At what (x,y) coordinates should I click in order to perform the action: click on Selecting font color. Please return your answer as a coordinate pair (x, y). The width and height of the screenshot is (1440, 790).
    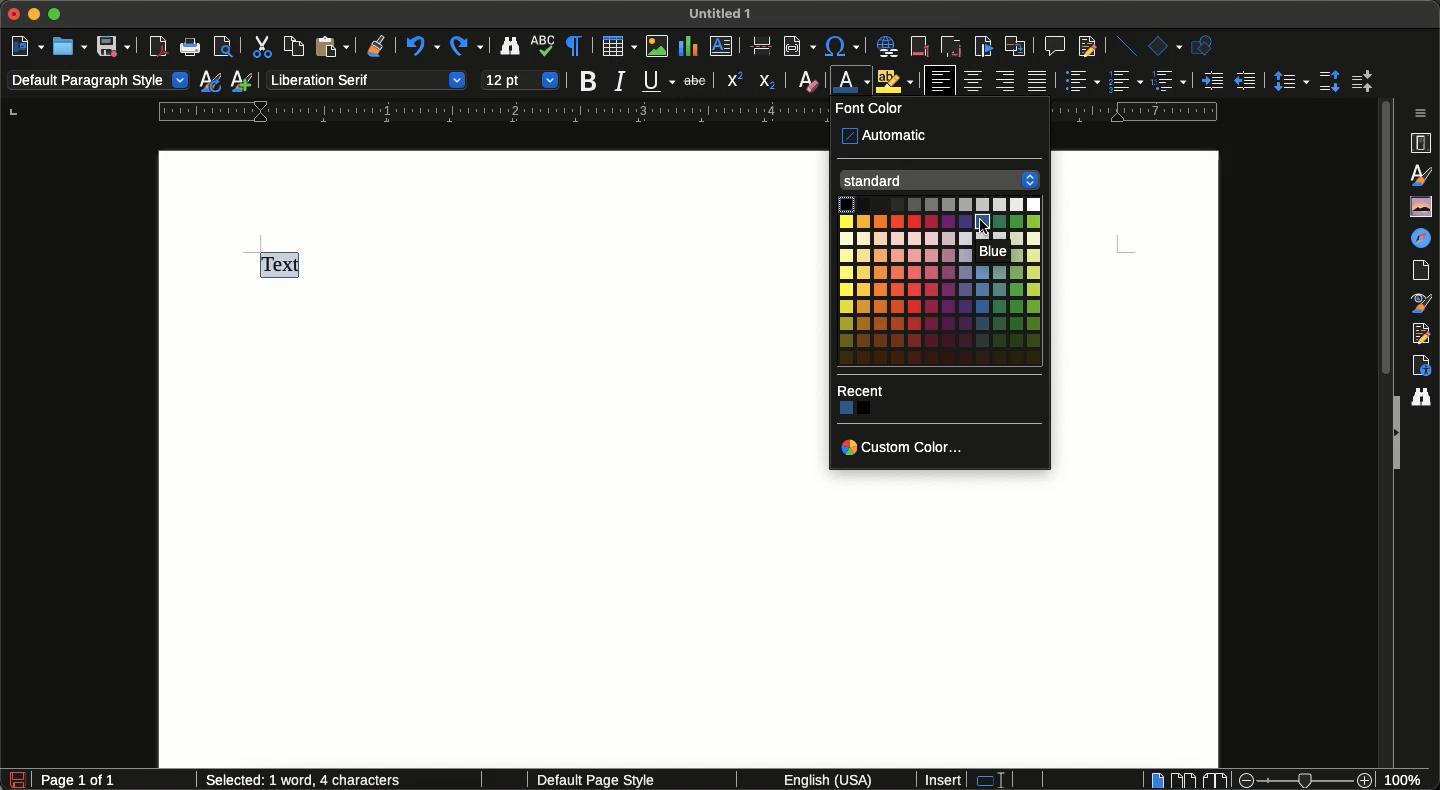
    Looking at the image, I should click on (855, 81).